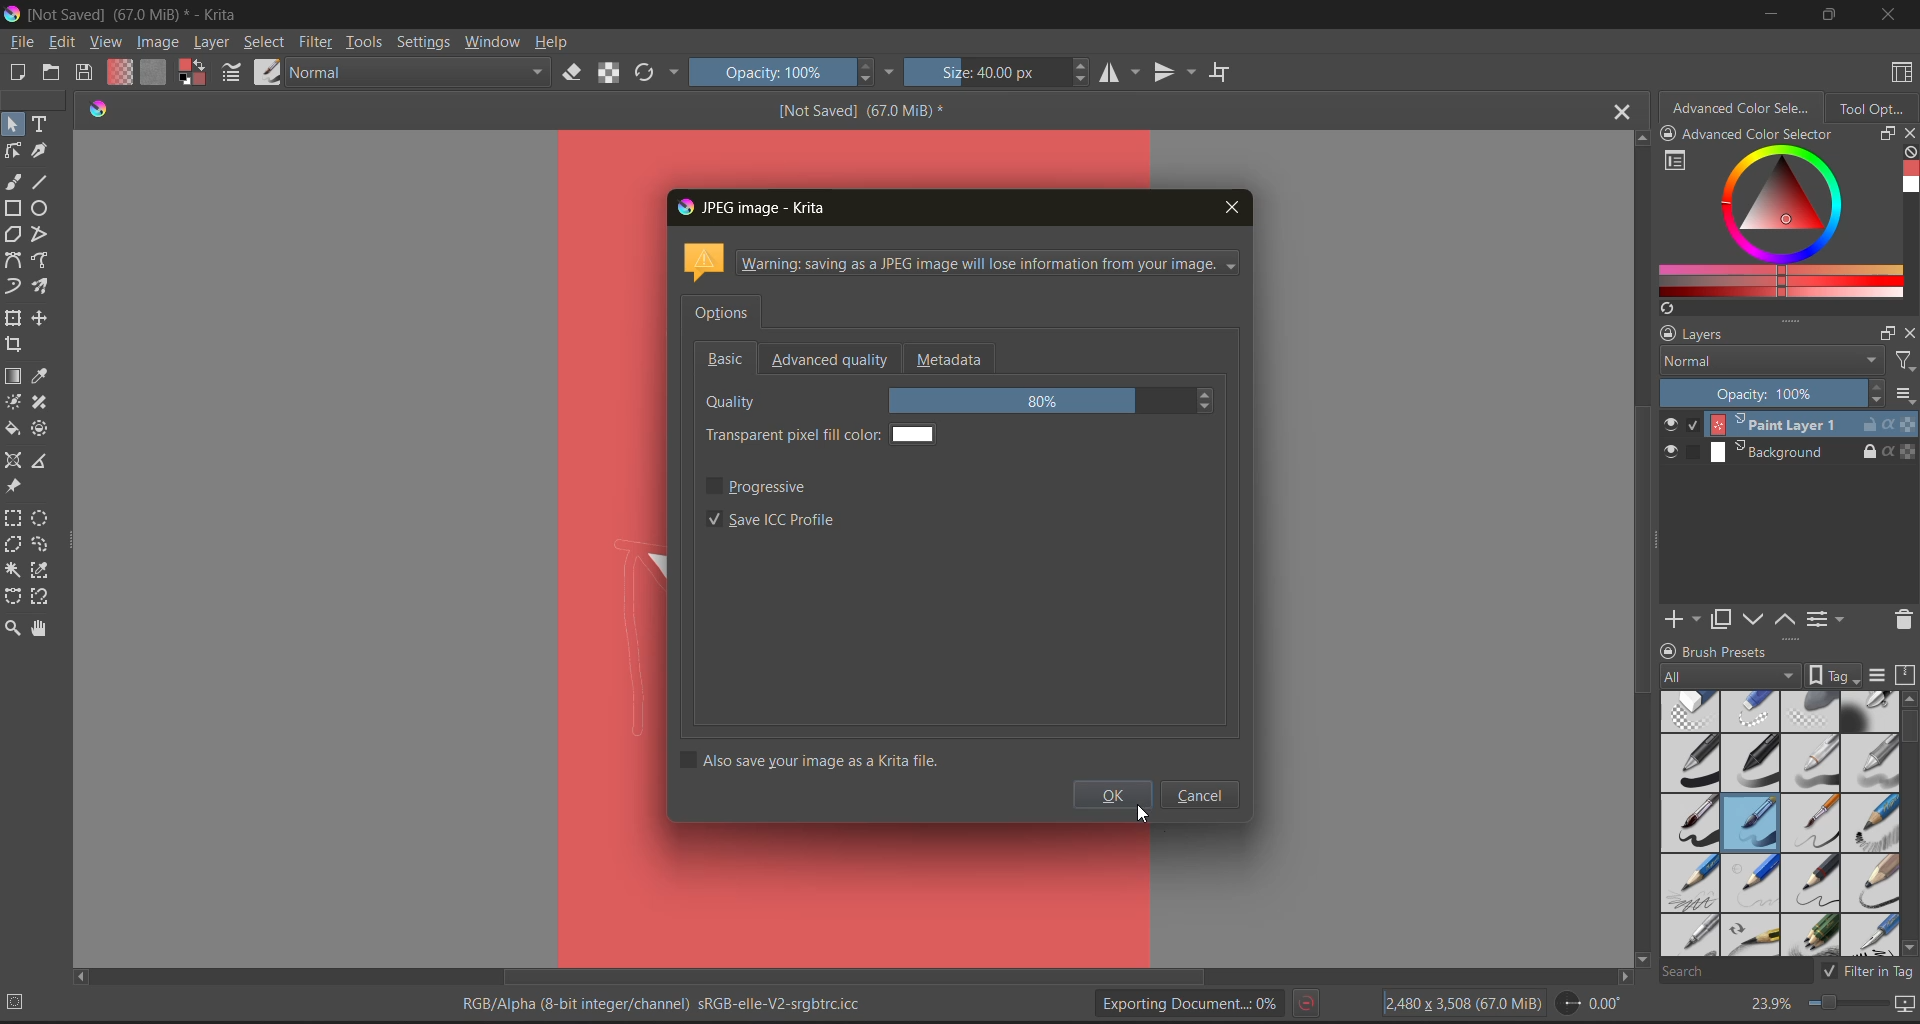  What do you see at coordinates (45, 463) in the screenshot?
I see `tools` at bounding box center [45, 463].